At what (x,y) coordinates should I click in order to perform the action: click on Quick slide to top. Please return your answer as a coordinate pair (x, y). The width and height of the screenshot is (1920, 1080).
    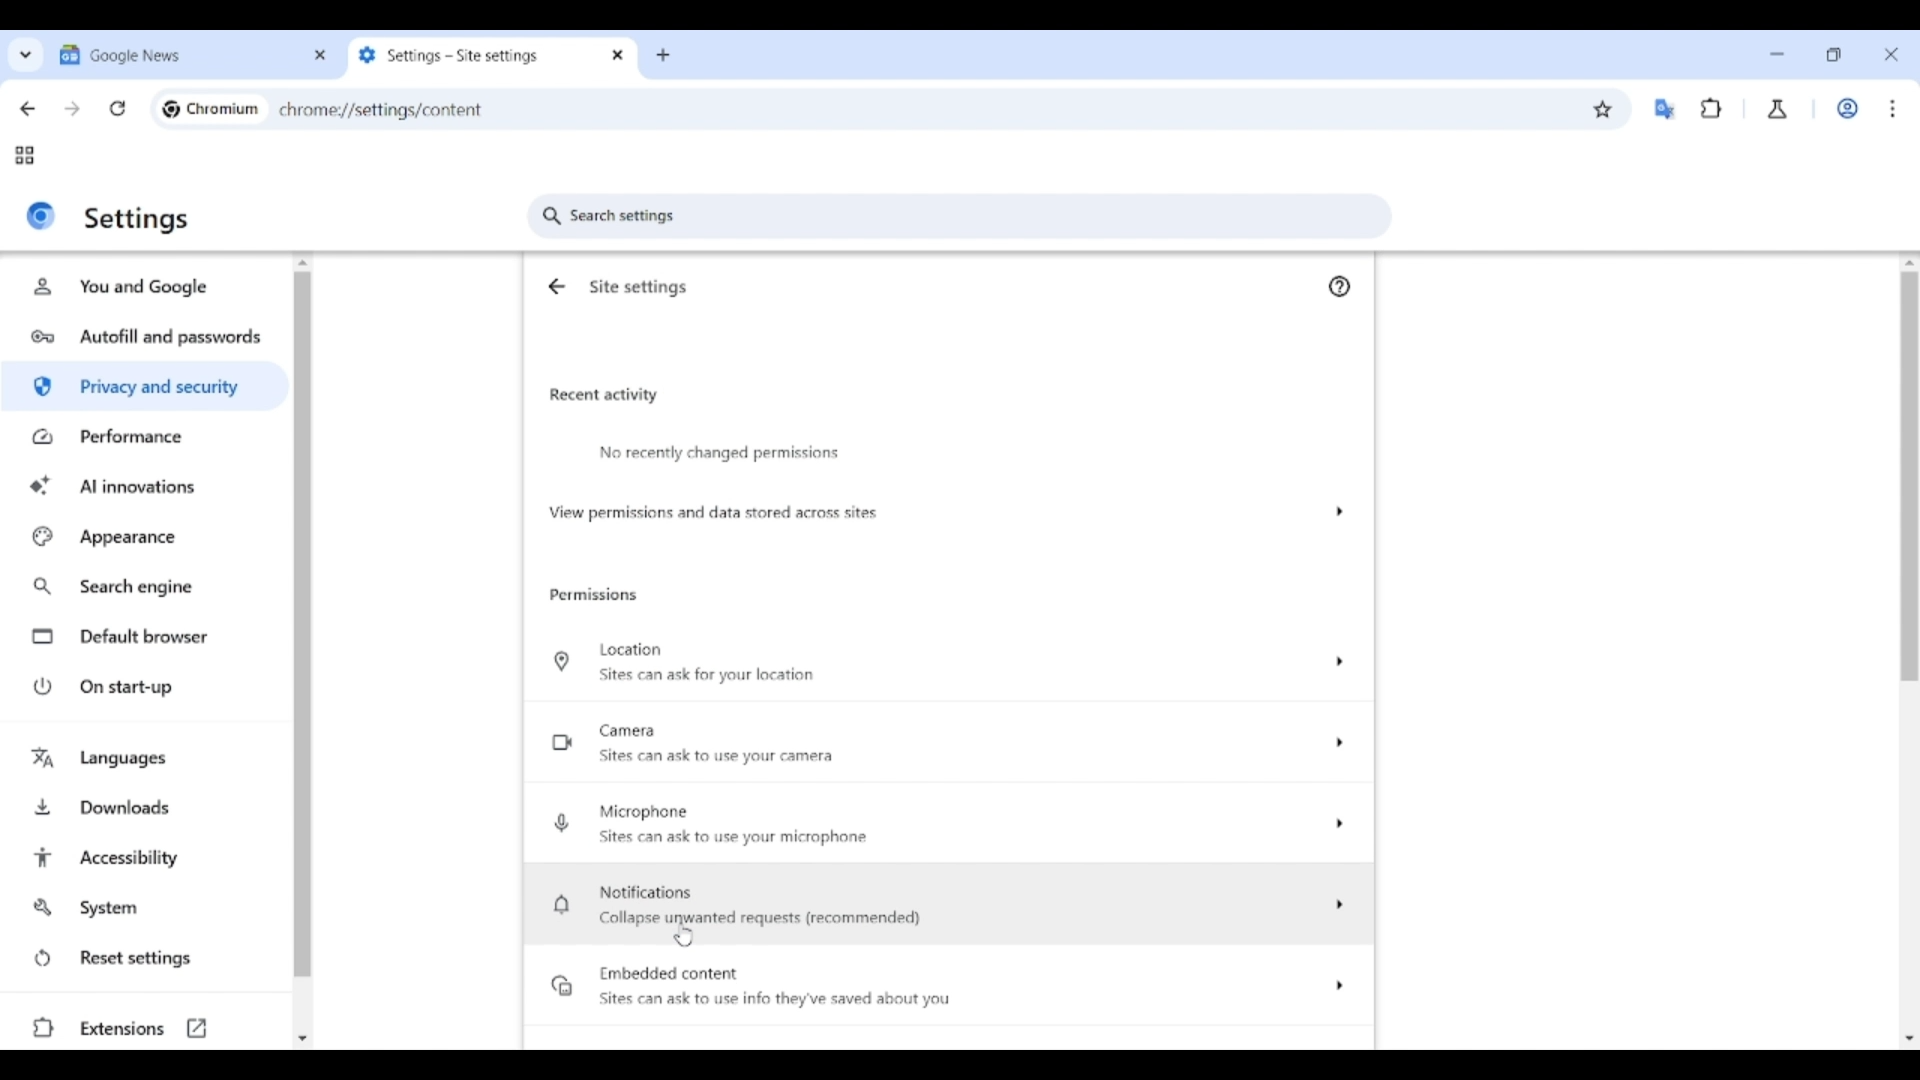
    Looking at the image, I should click on (303, 263).